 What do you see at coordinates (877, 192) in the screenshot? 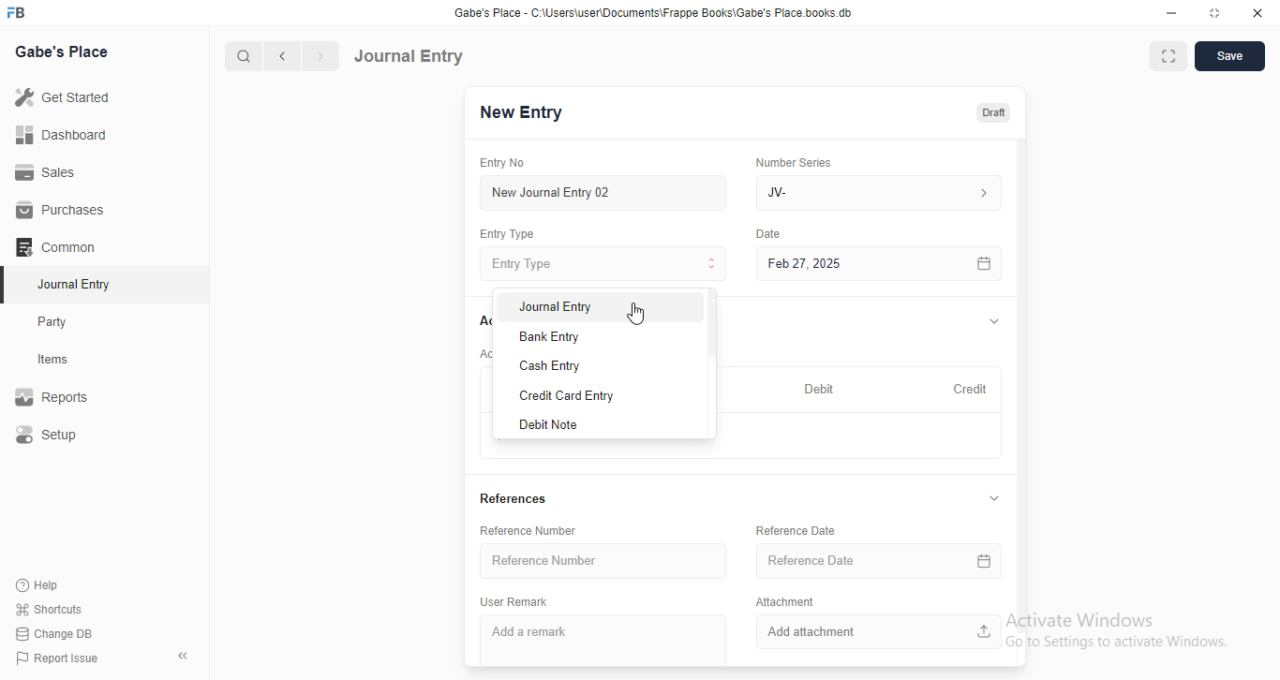
I see `IV-` at bounding box center [877, 192].